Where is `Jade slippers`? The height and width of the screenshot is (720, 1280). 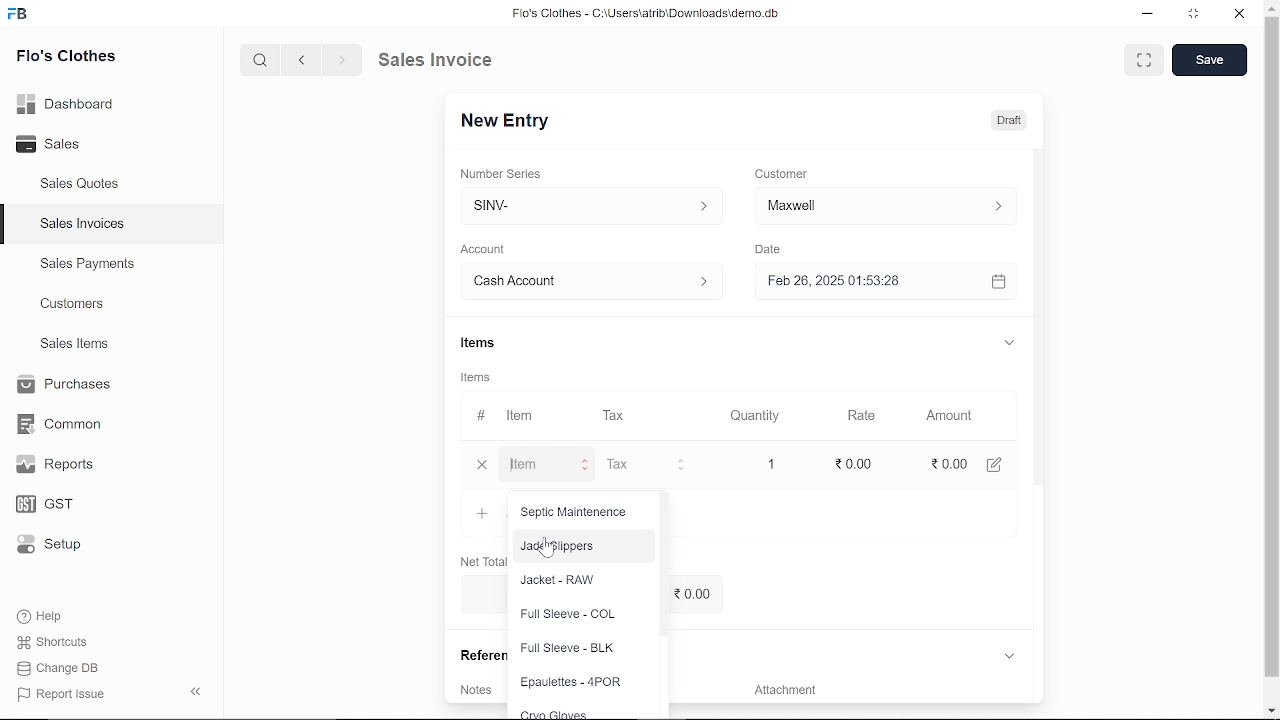
Jade slippers is located at coordinates (582, 546).